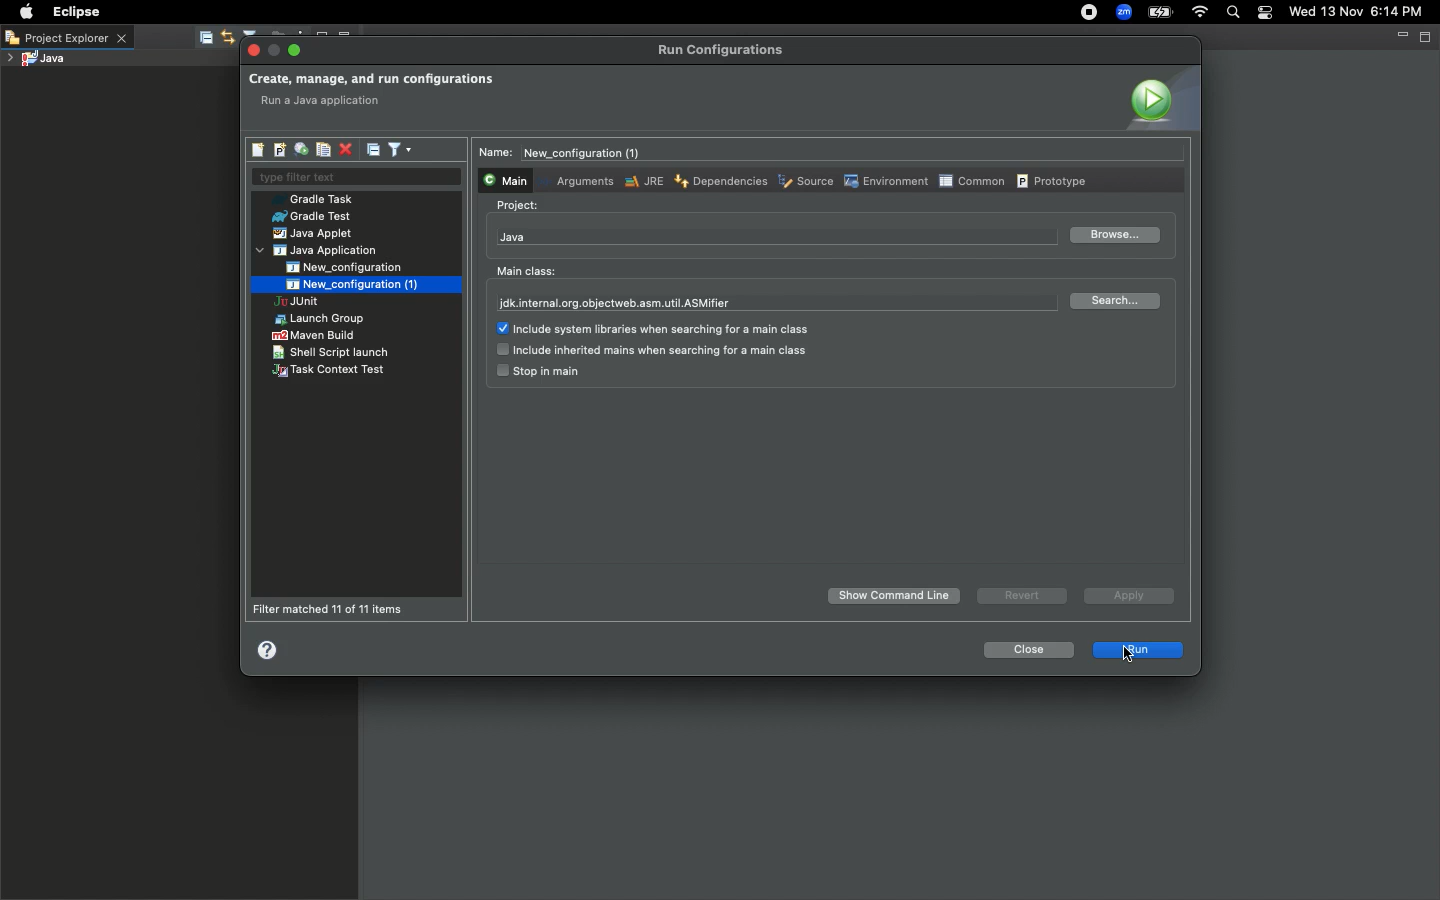  What do you see at coordinates (1019, 595) in the screenshot?
I see `Revert` at bounding box center [1019, 595].